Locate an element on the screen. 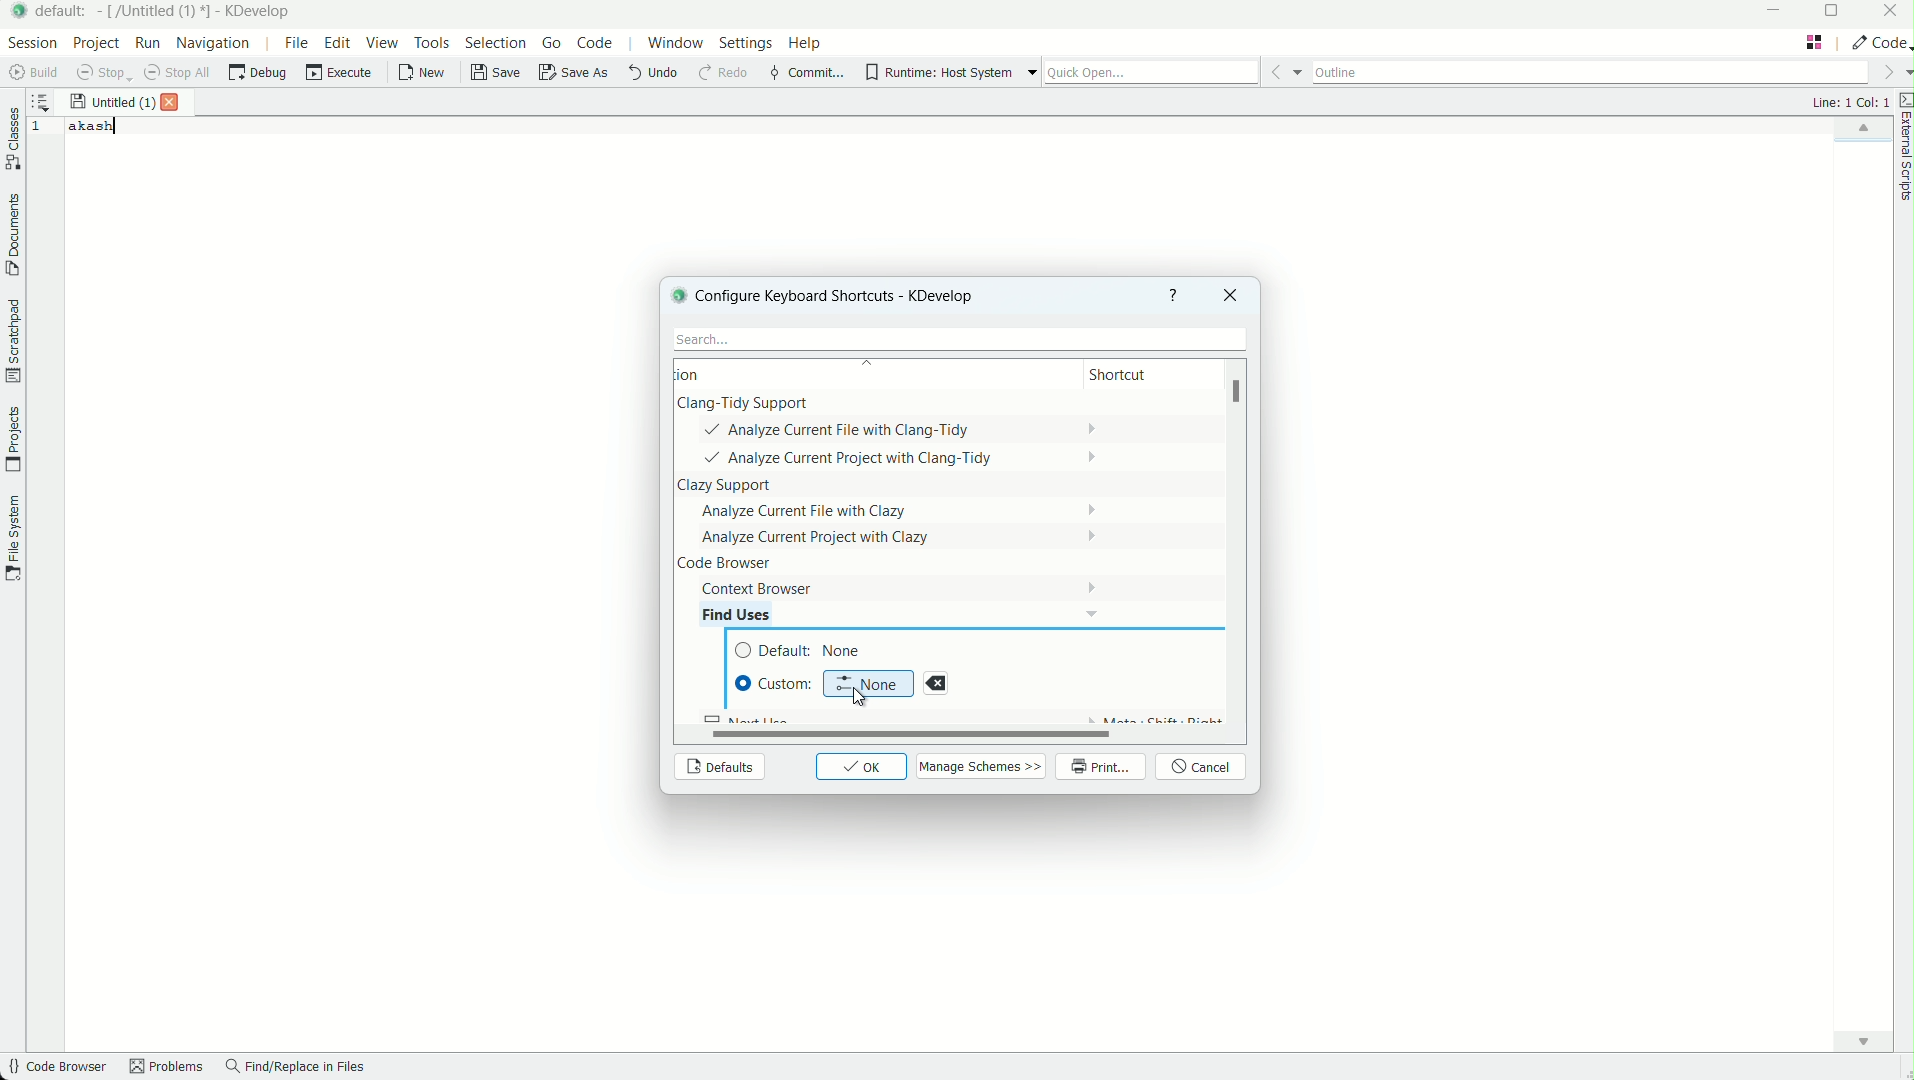  print is located at coordinates (1102, 768).